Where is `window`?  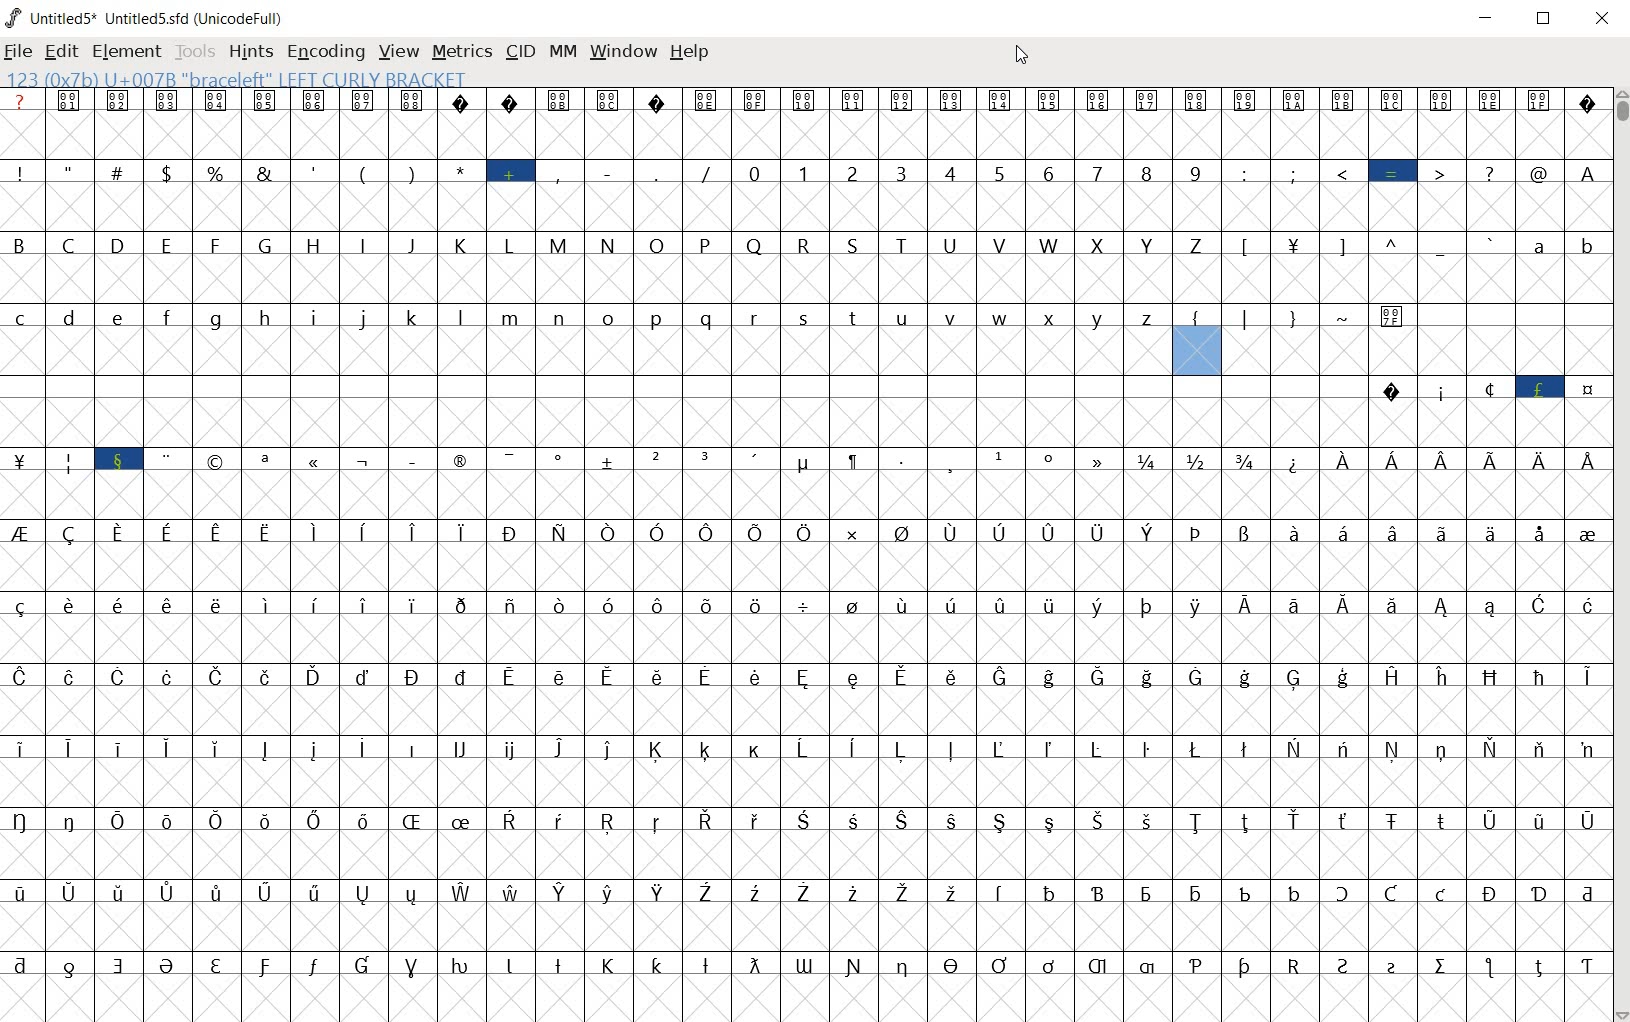
window is located at coordinates (622, 52).